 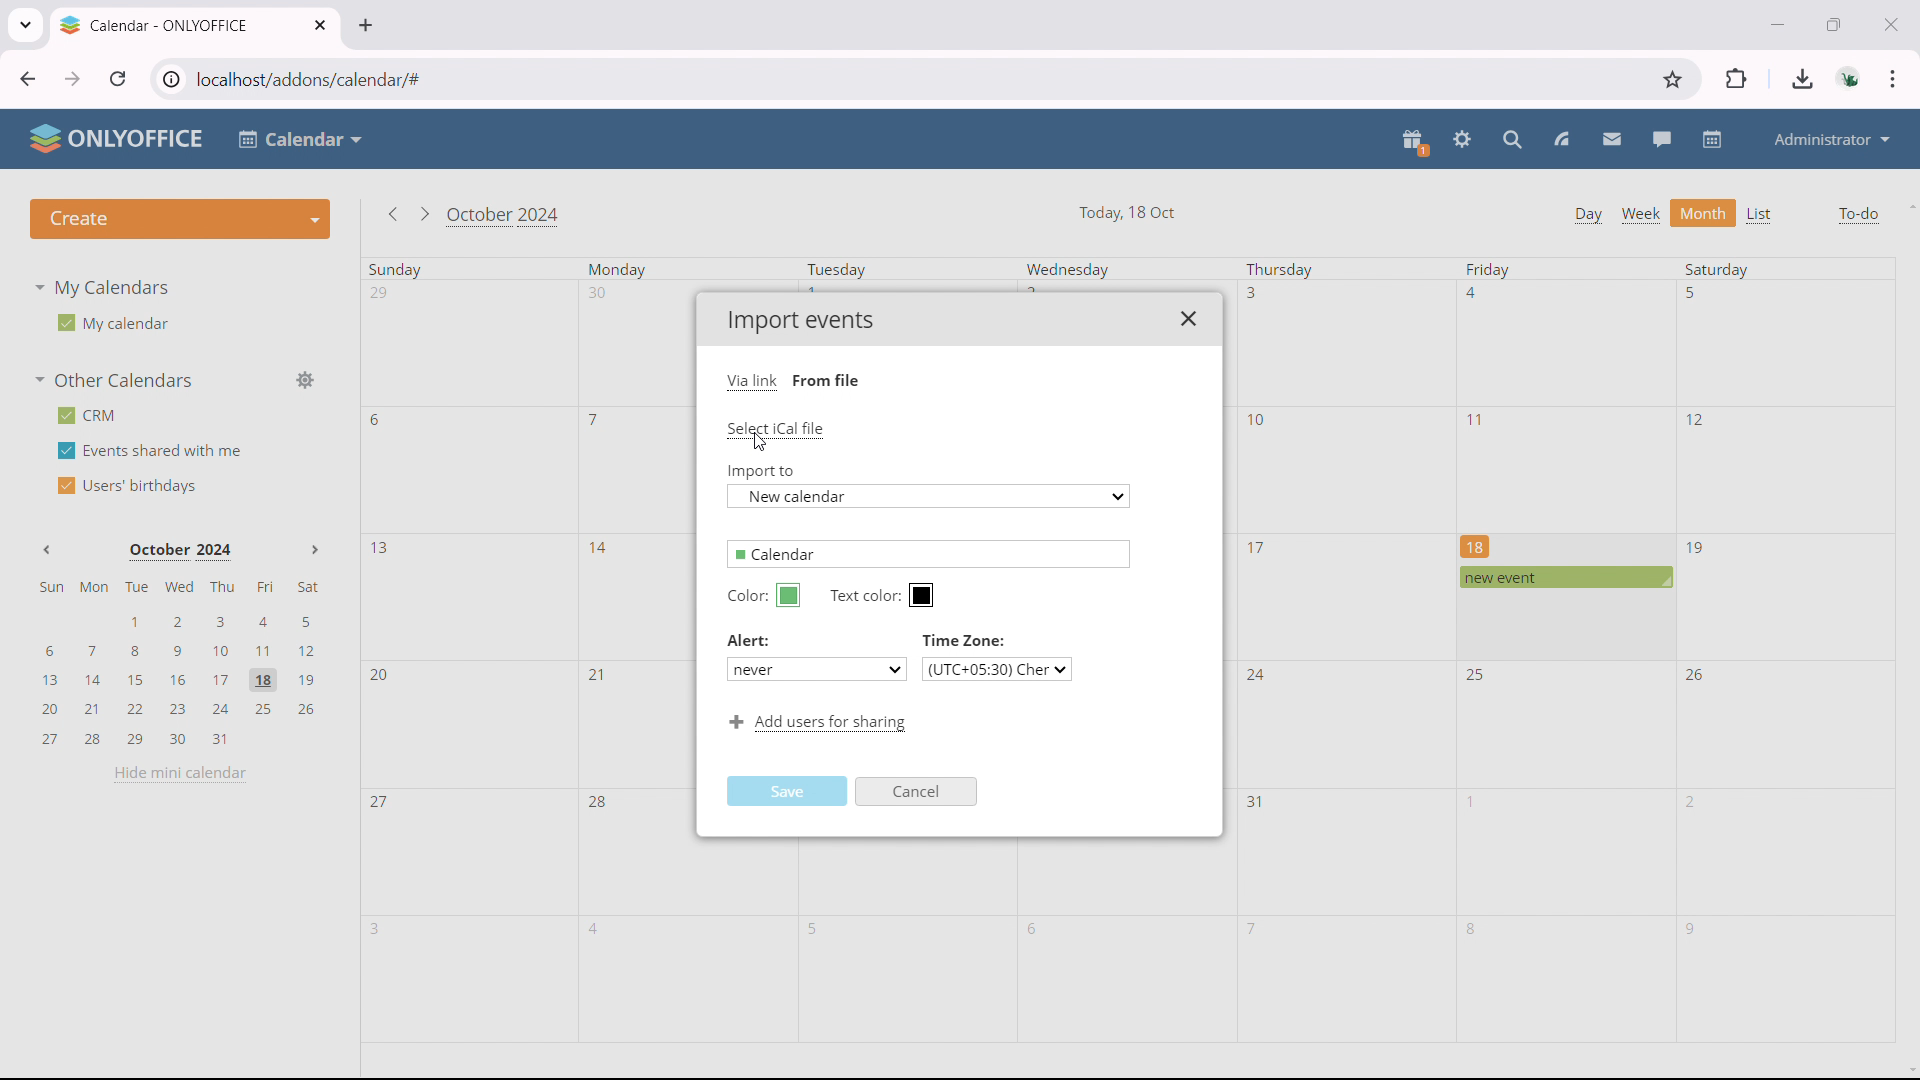 I want to click on accounts, so click(x=1851, y=78).